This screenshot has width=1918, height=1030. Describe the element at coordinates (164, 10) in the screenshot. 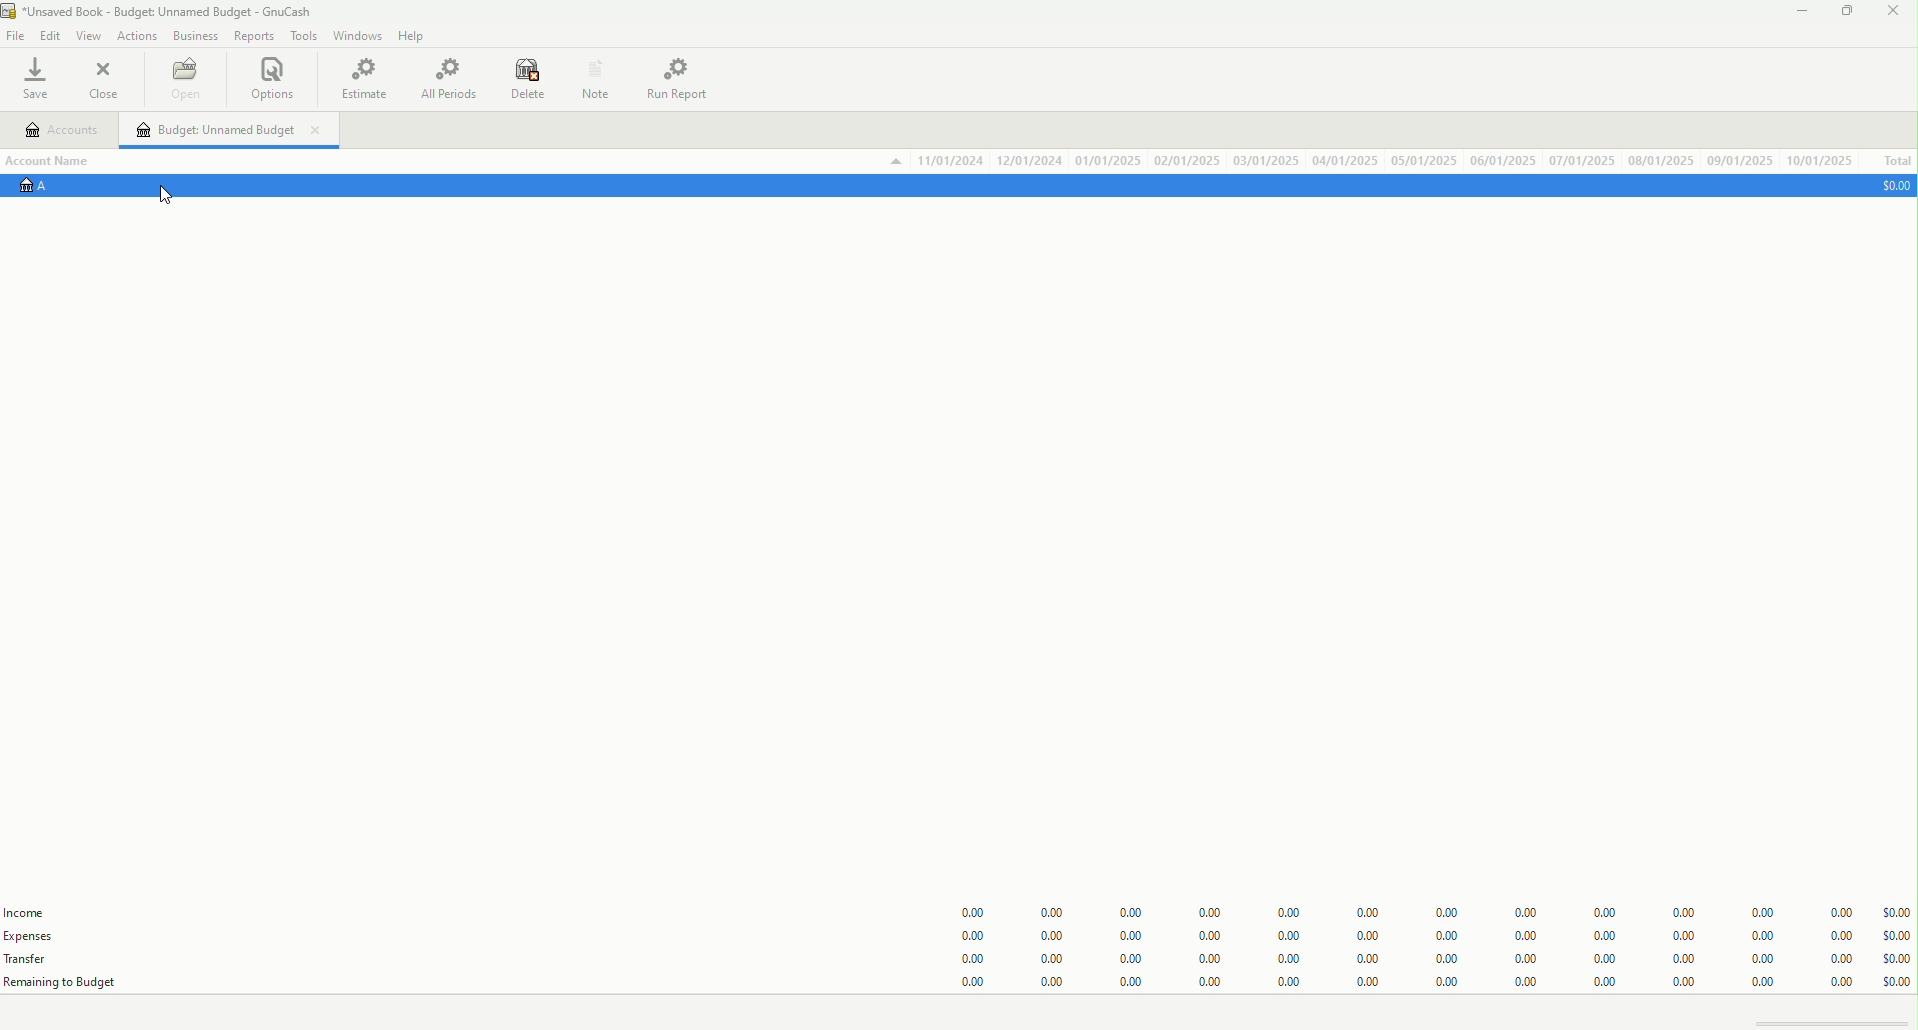

I see `Unsaved Budget - GnuCash` at that location.